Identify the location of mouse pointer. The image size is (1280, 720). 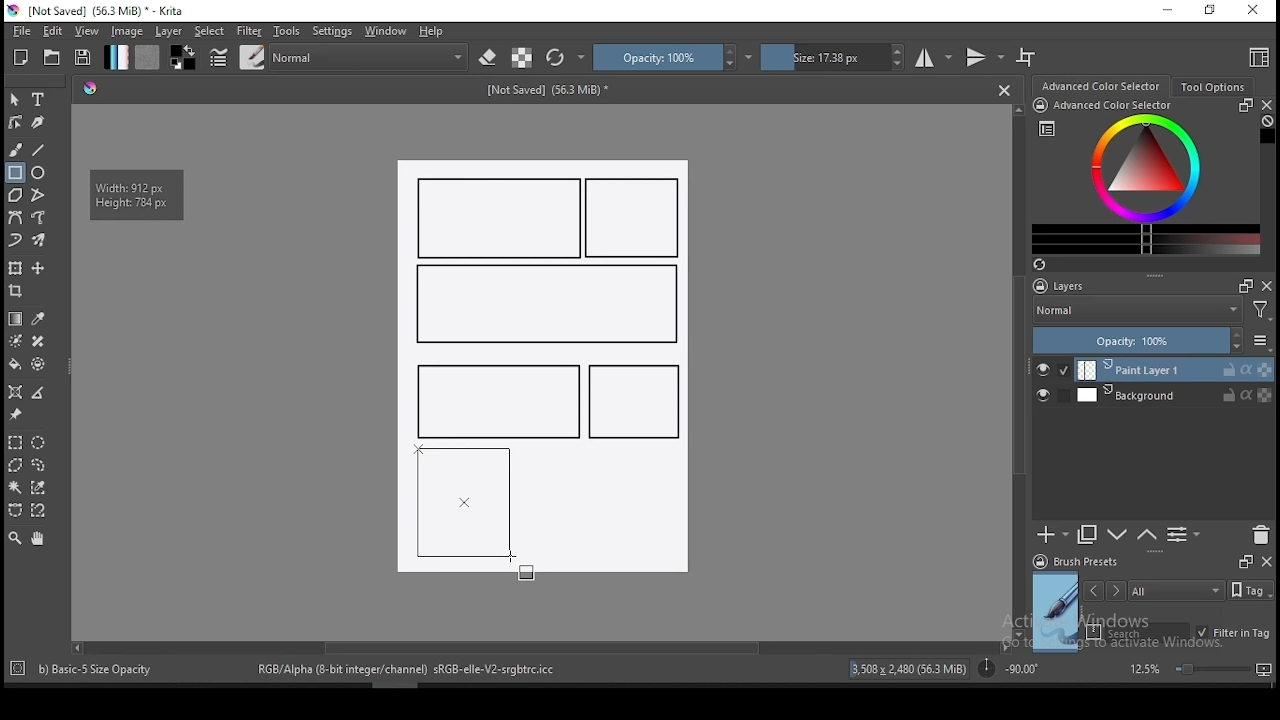
(513, 561).